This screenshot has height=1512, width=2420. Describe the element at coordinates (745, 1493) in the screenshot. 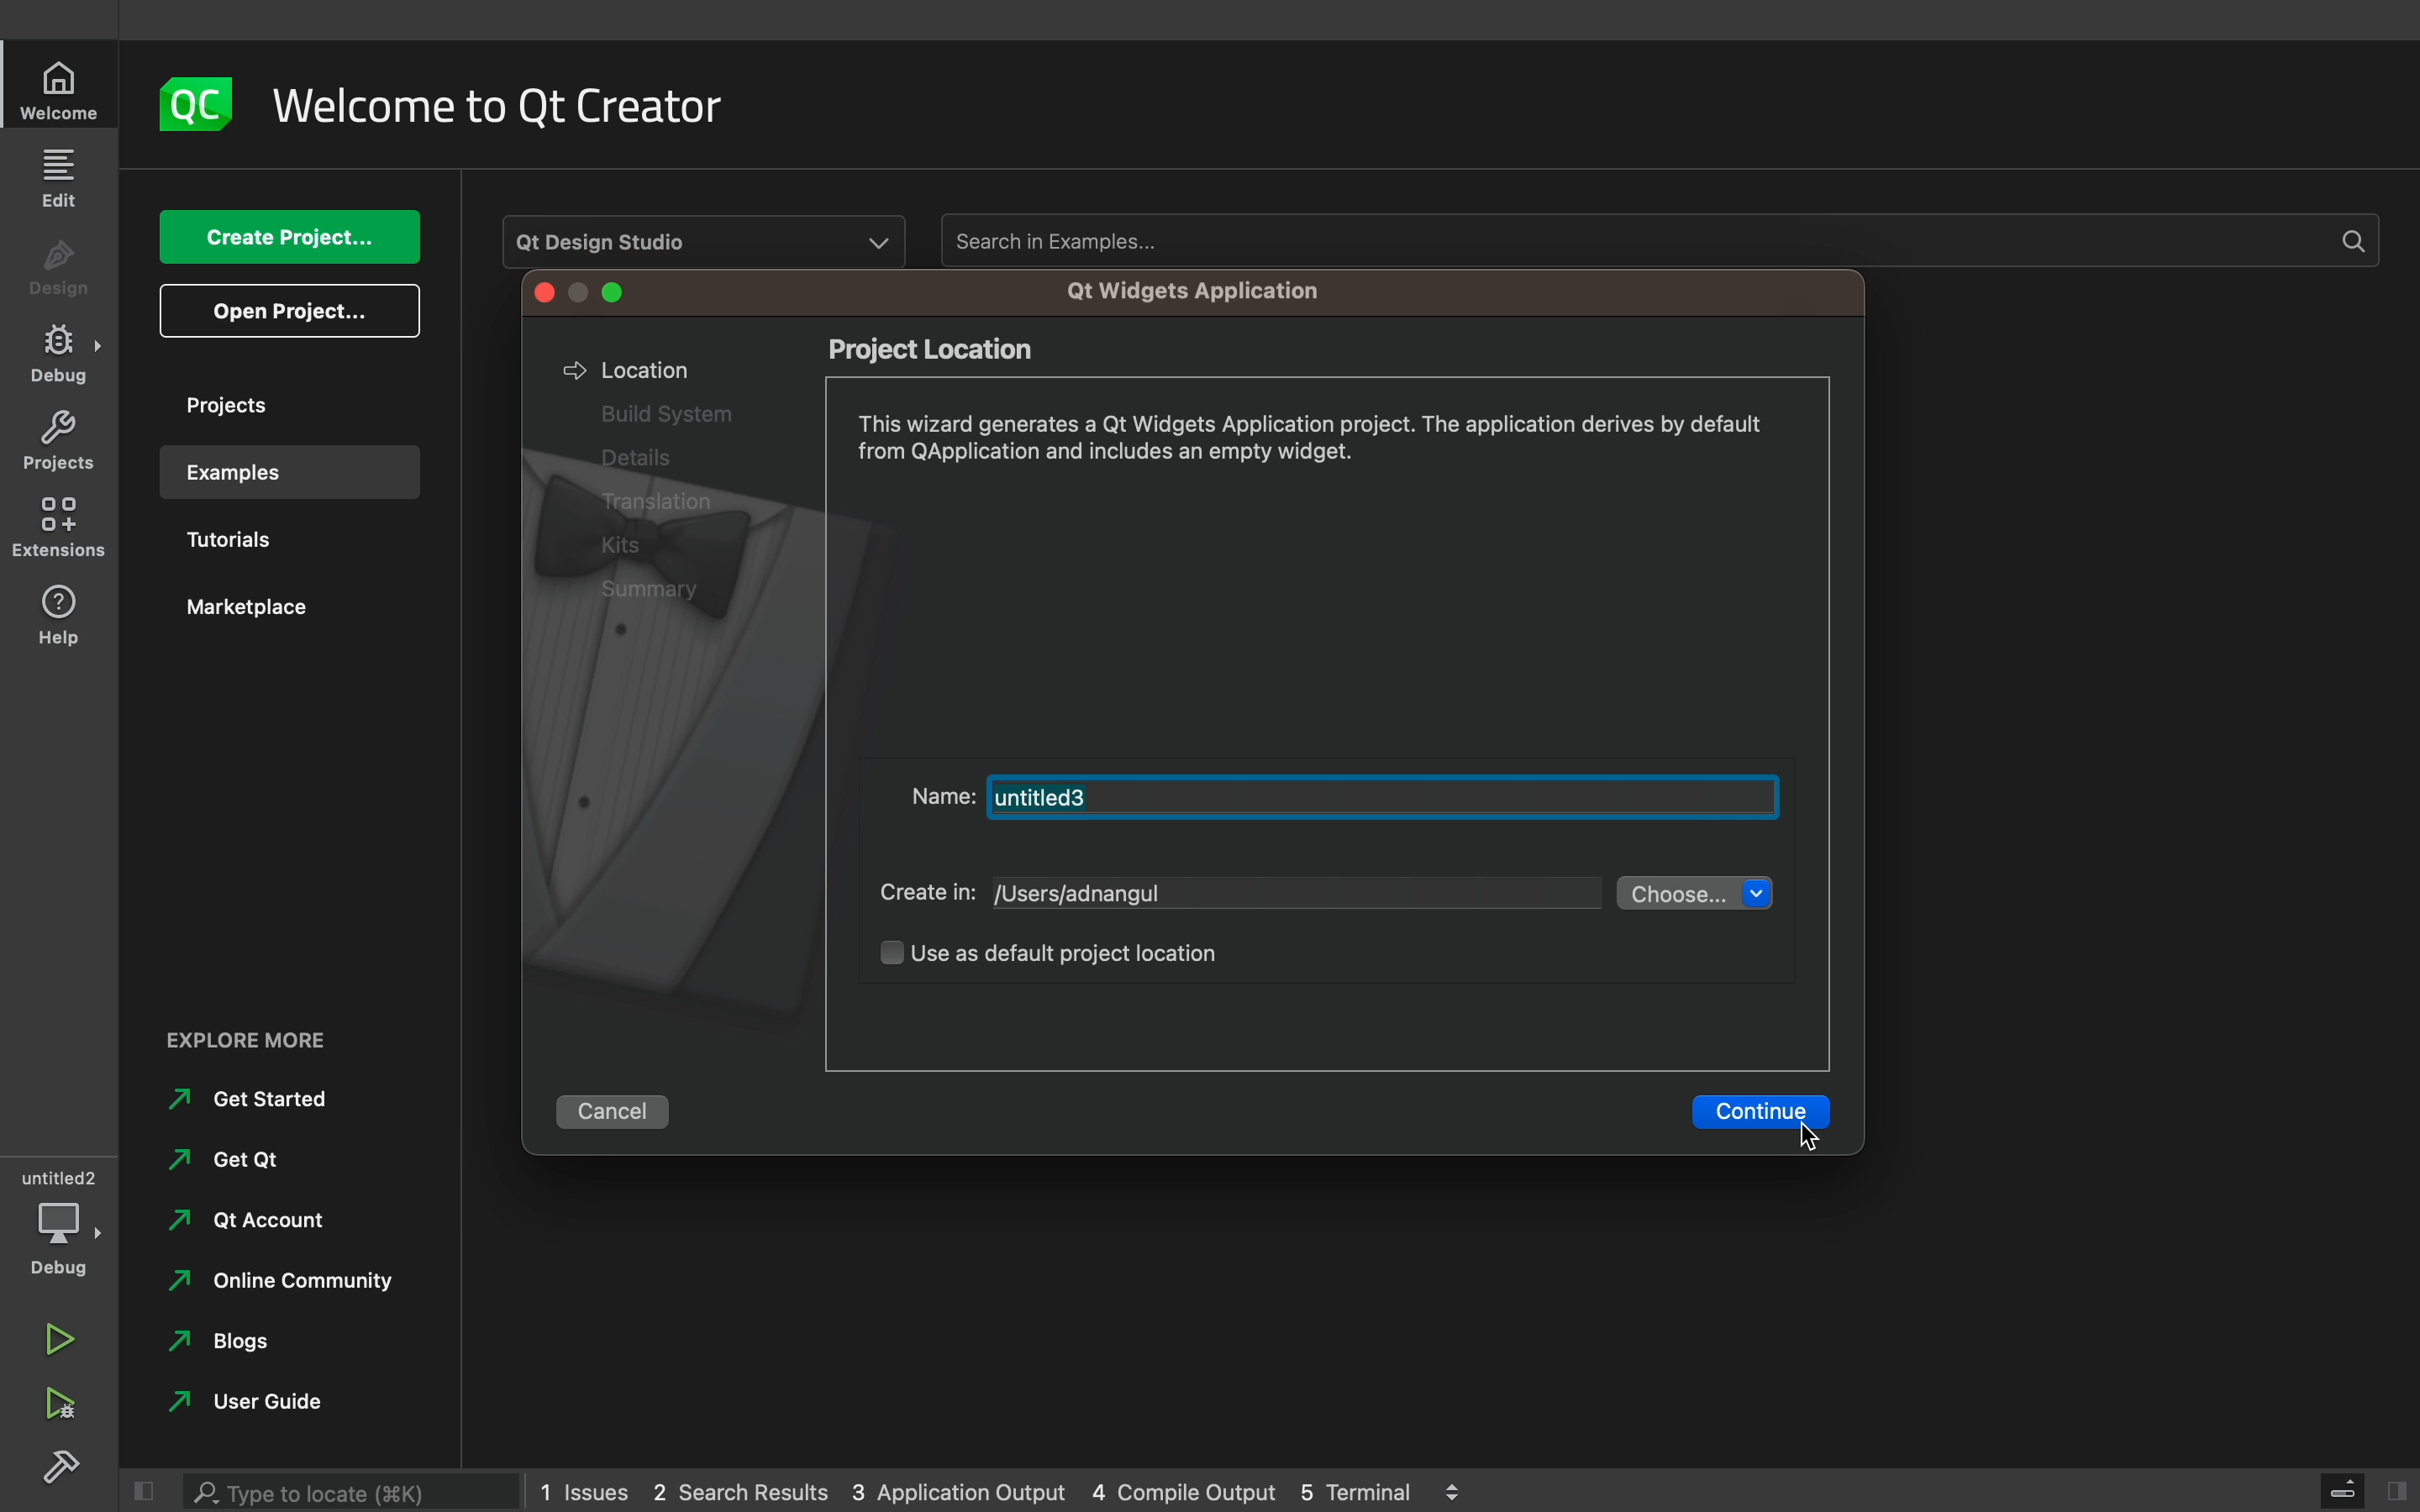

I see `2 search results` at that location.